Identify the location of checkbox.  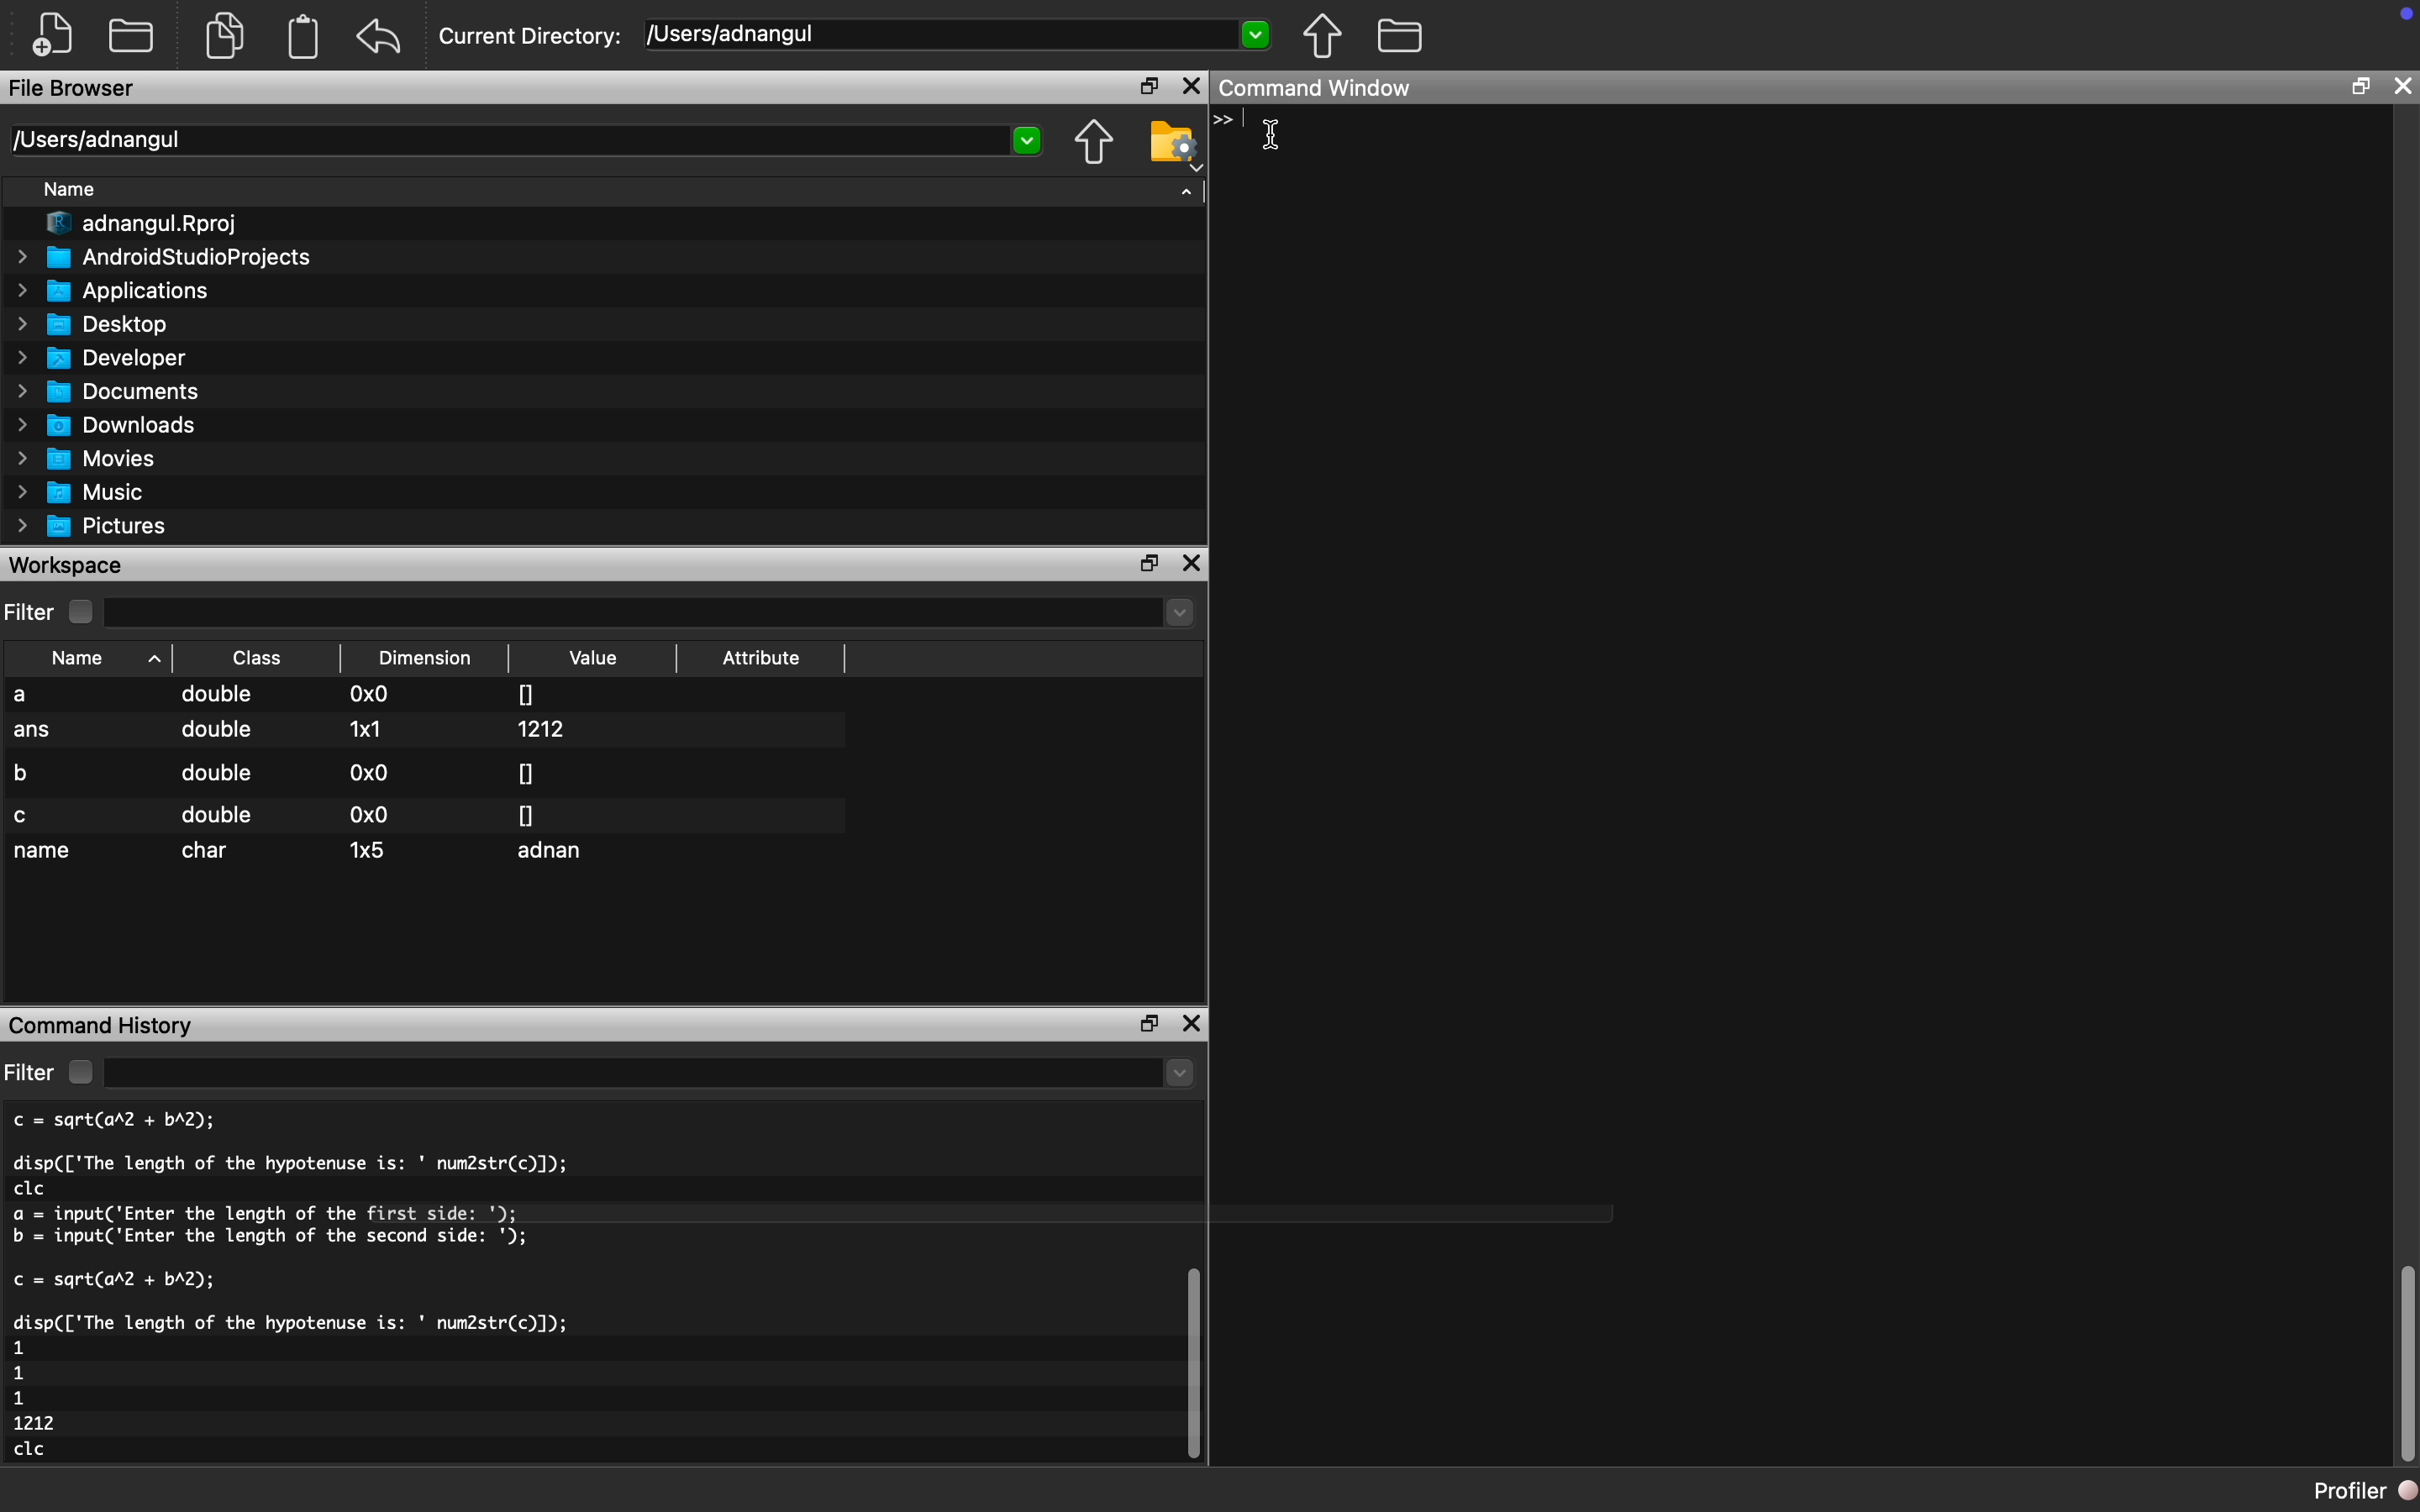
(79, 1072).